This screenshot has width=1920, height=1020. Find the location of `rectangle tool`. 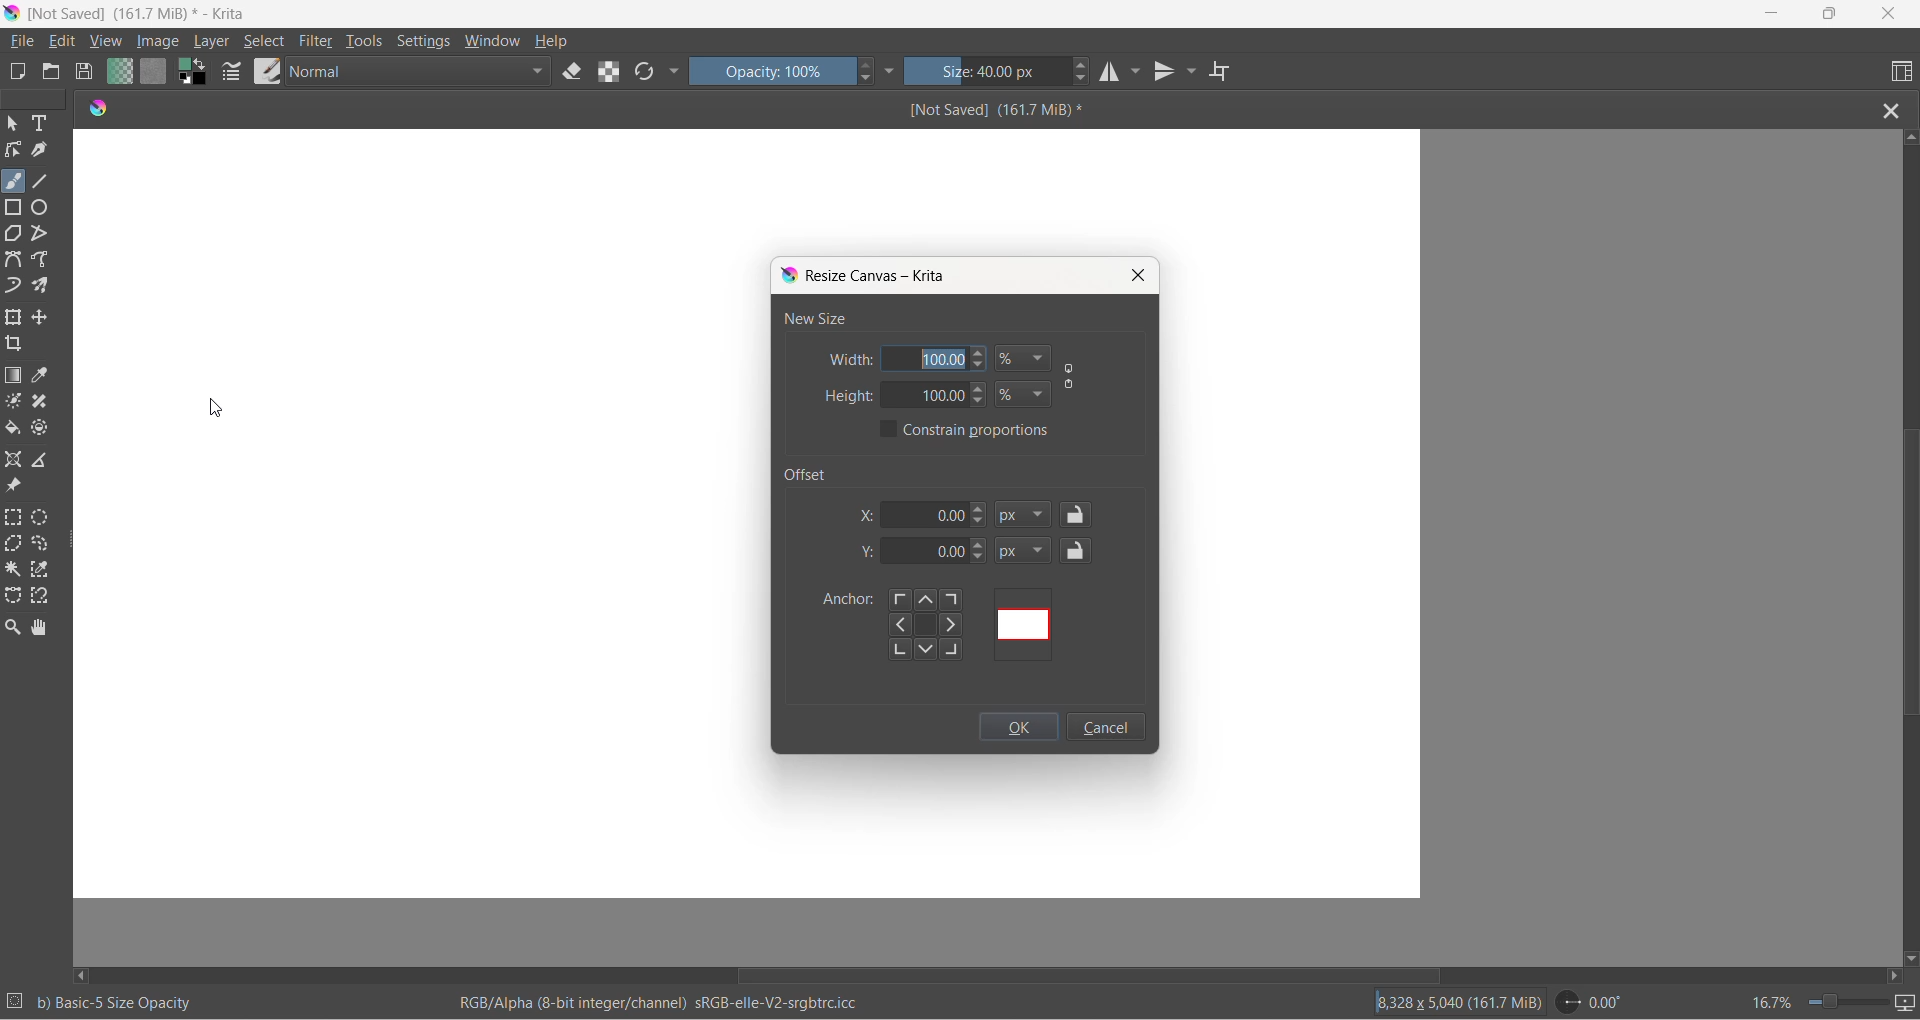

rectangle tool is located at coordinates (16, 206).